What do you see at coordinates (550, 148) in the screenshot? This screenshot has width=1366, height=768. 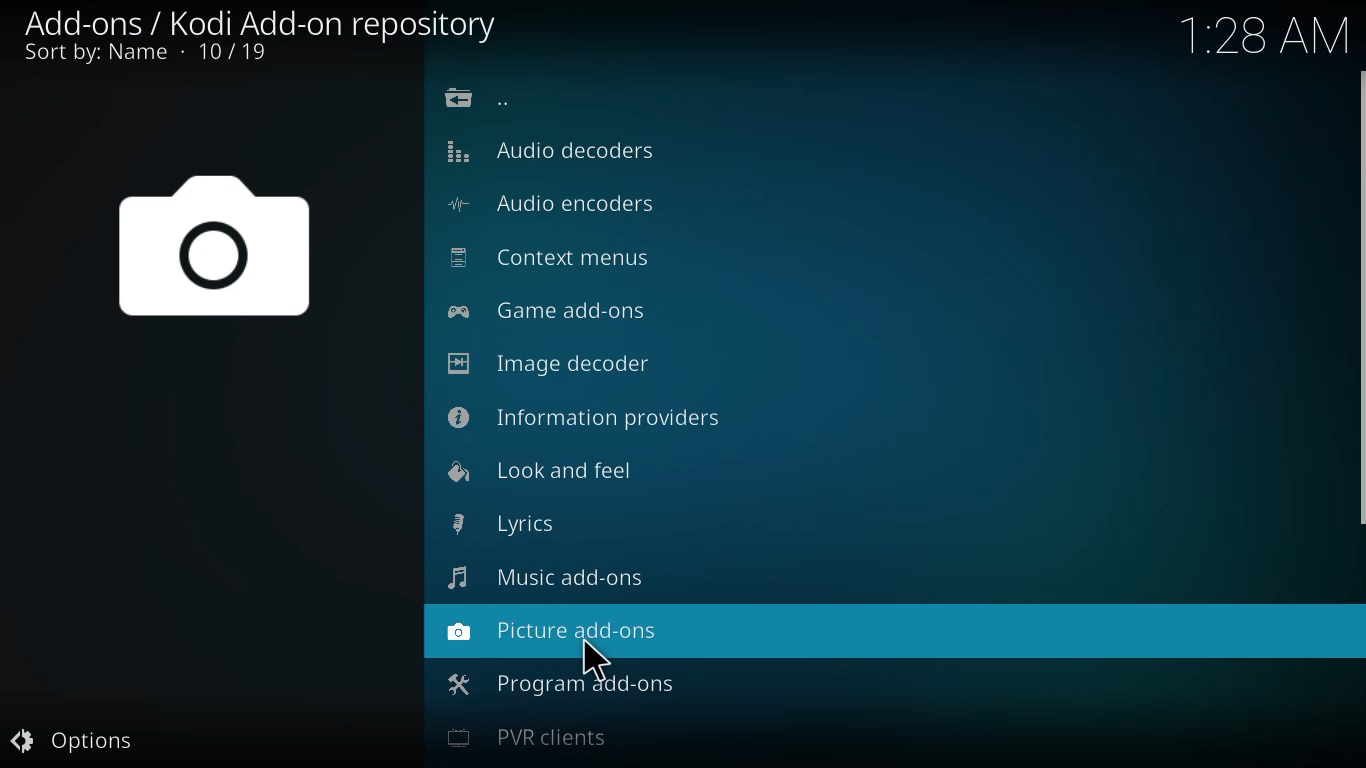 I see `audio decoders` at bounding box center [550, 148].